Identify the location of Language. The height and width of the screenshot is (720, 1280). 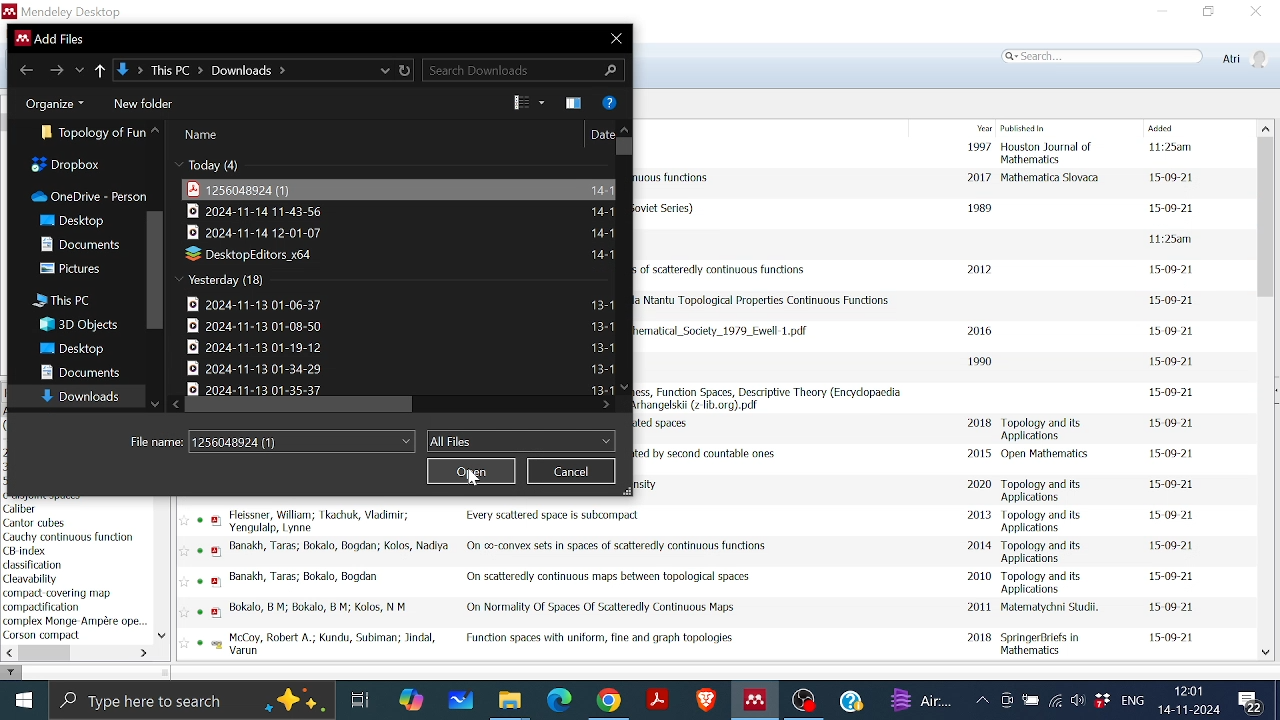
(1132, 699).